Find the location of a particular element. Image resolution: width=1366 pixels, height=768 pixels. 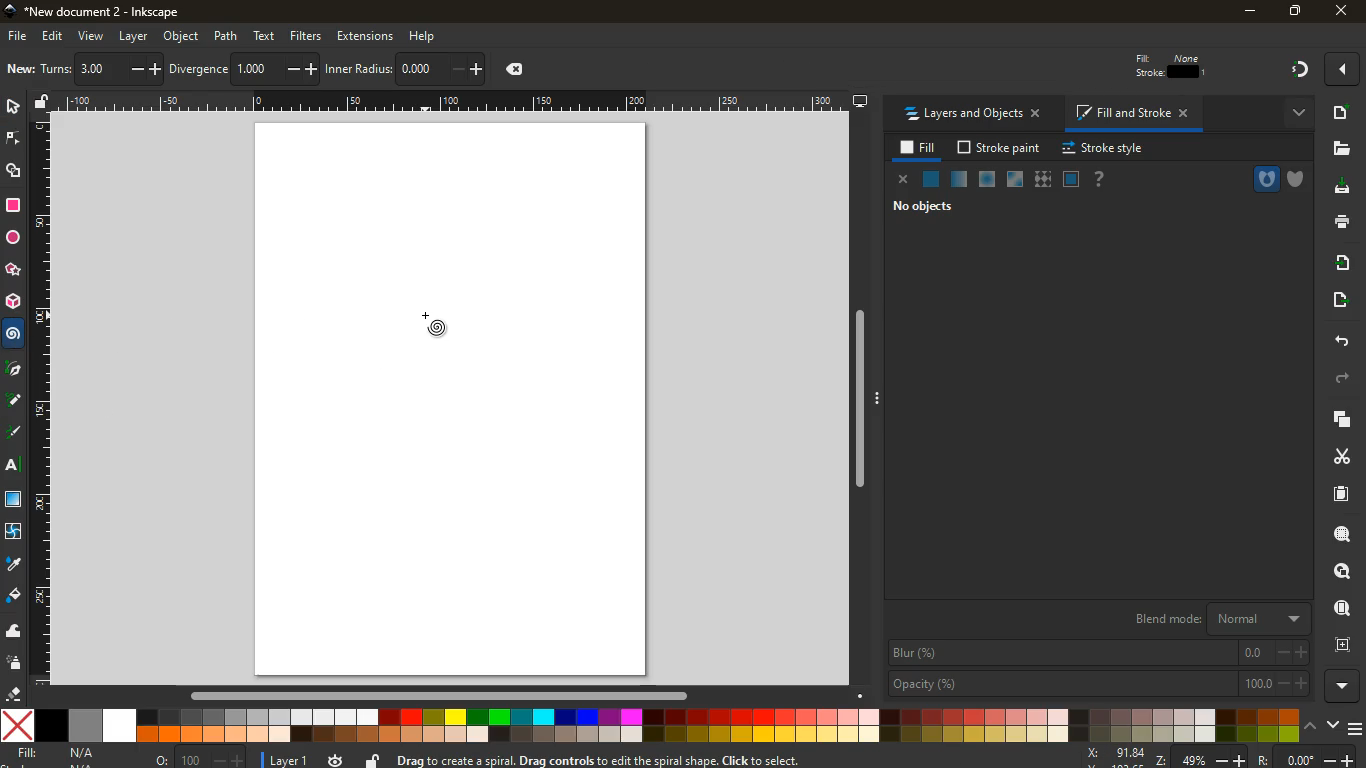

back is located at coordinates (1339, 341).